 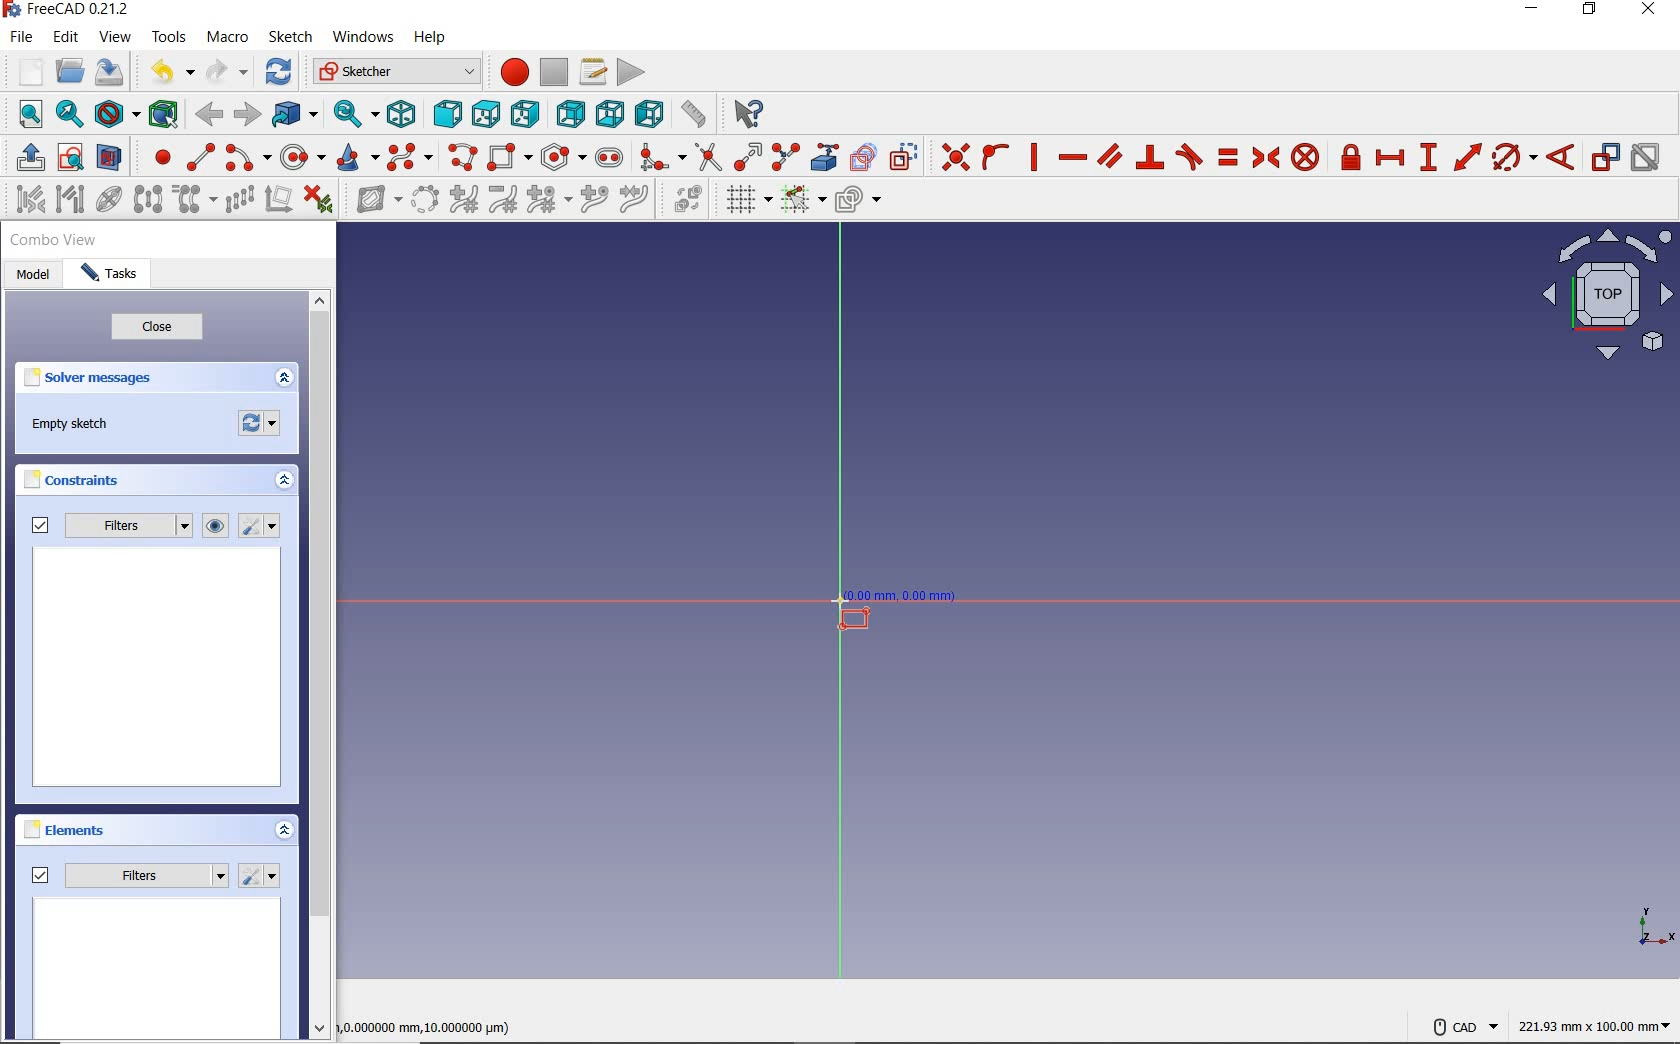 What do you see at coordinates (149, 201) in the screenshot?
I see `symmetry` at bounding box center [149, 201].